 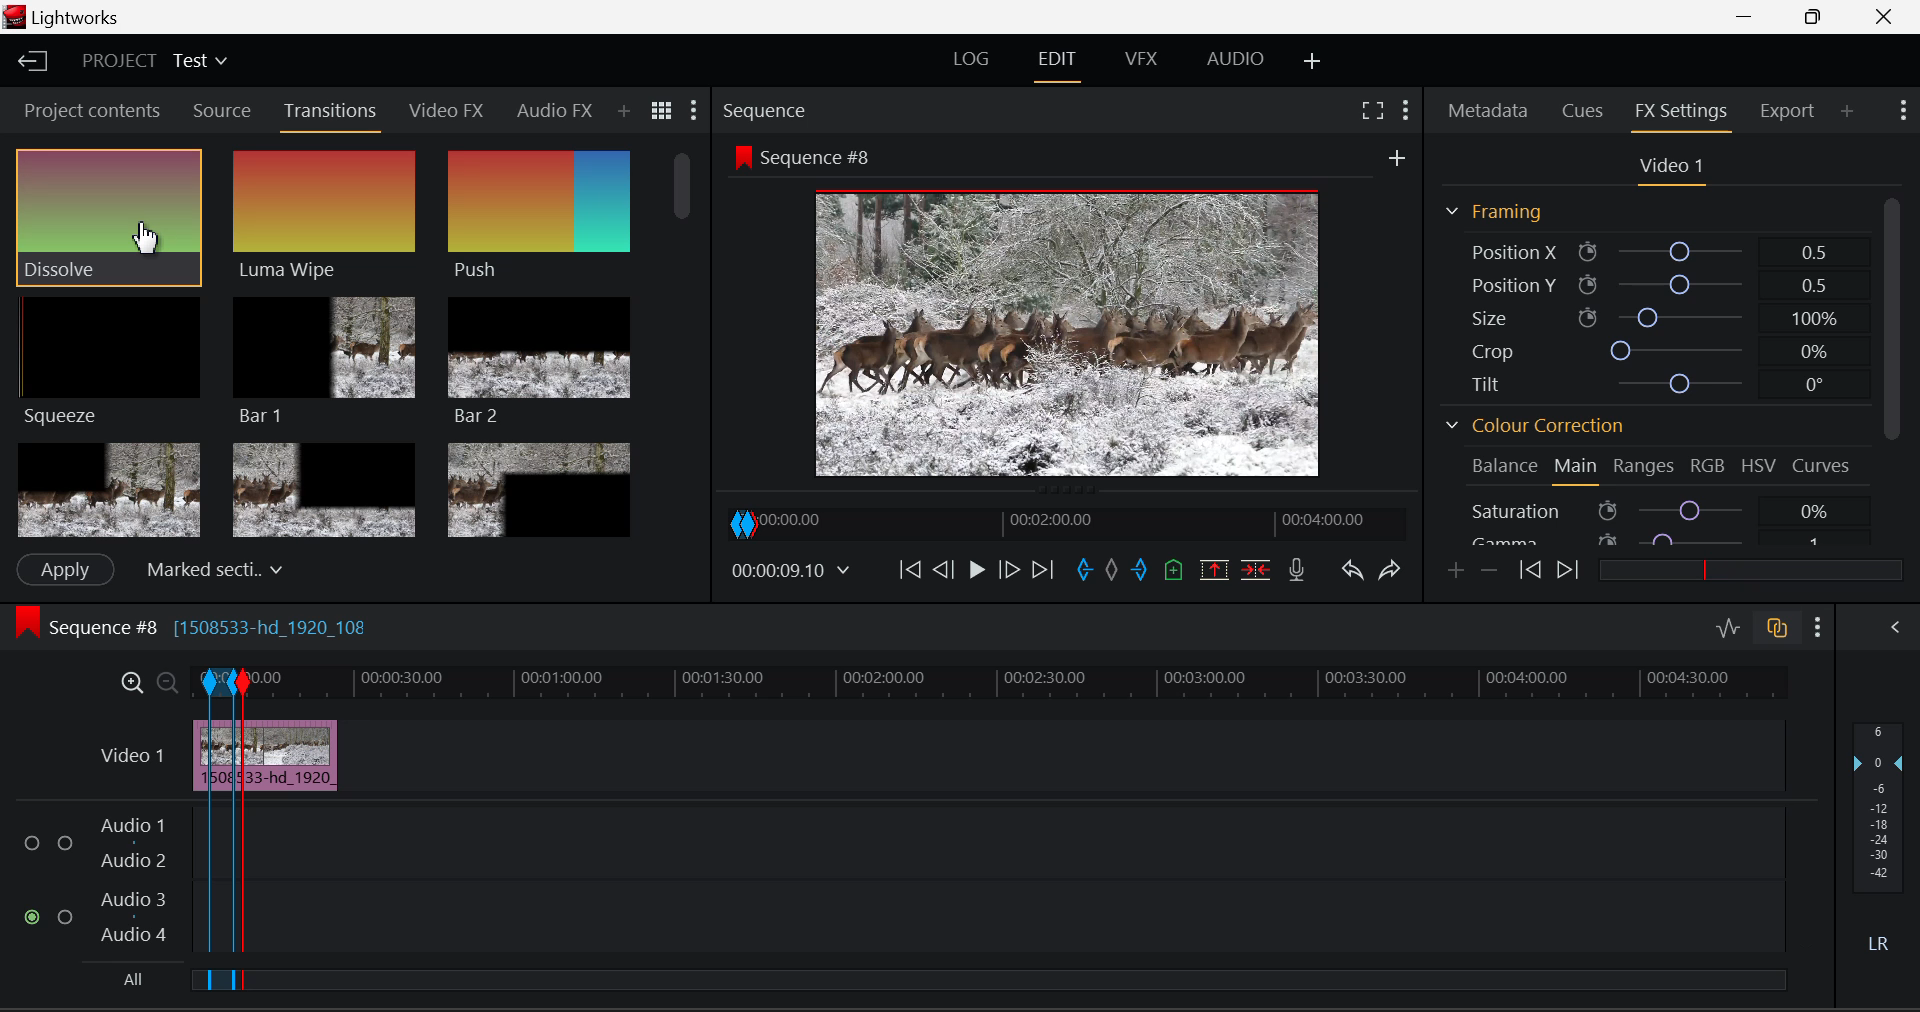 What do you see at coordinates (1577, 469) in the screenshot?
I see `Main` at bounding box center [1577, 469].